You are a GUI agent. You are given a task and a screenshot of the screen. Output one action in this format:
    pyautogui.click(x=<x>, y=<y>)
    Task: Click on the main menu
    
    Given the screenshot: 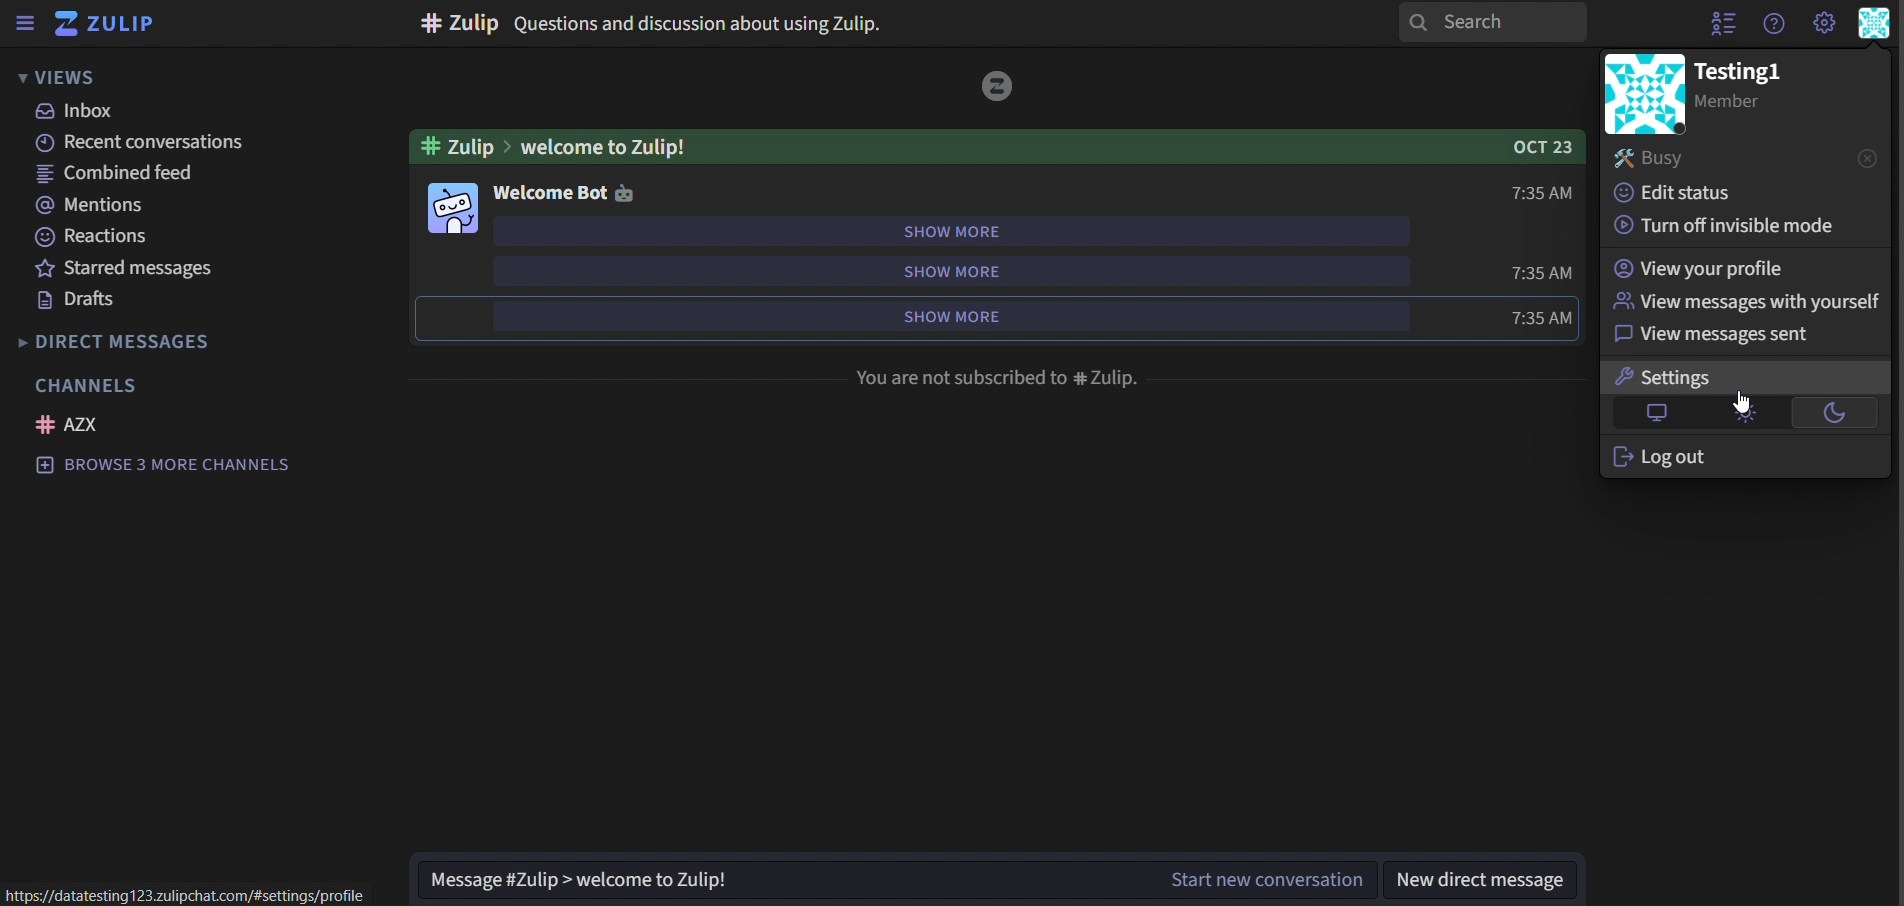 What is the action you would take?
    pyautogui.click(x=1823, y=23)
    